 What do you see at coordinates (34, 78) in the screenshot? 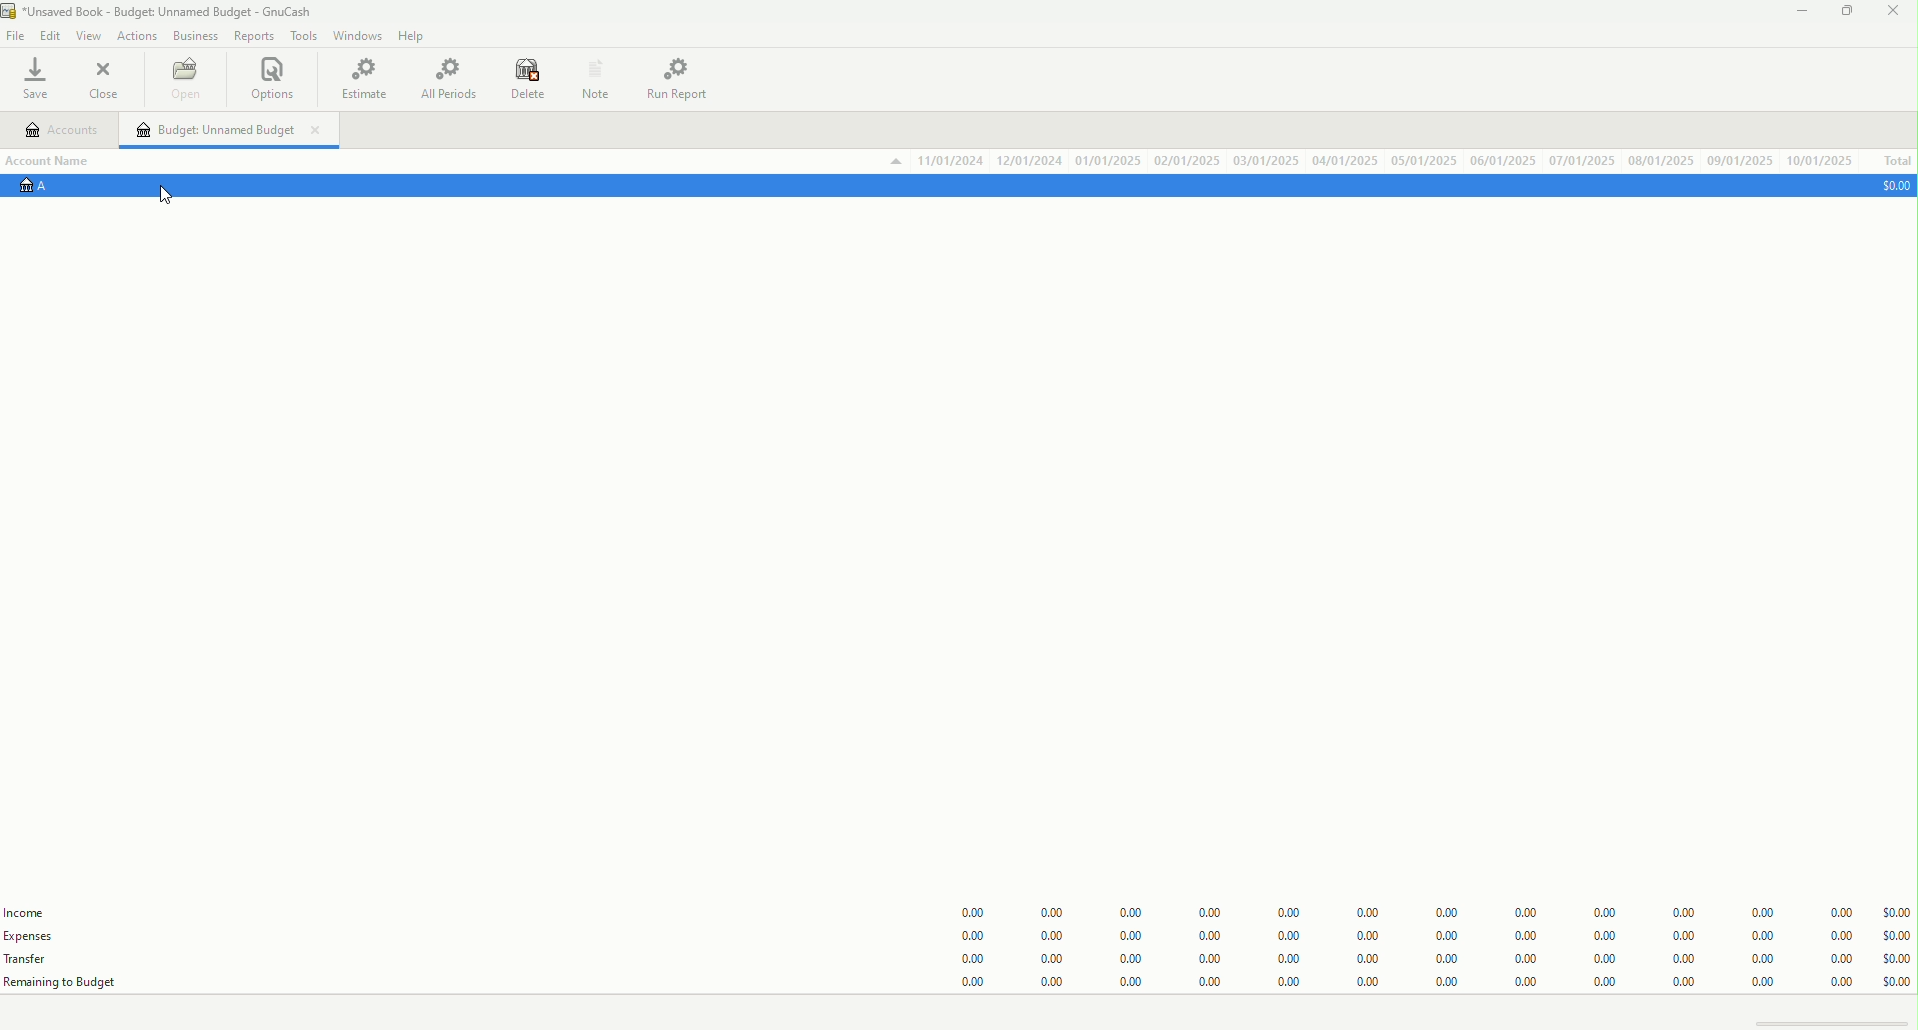
I see `Save` at bounding box center [34, 78].